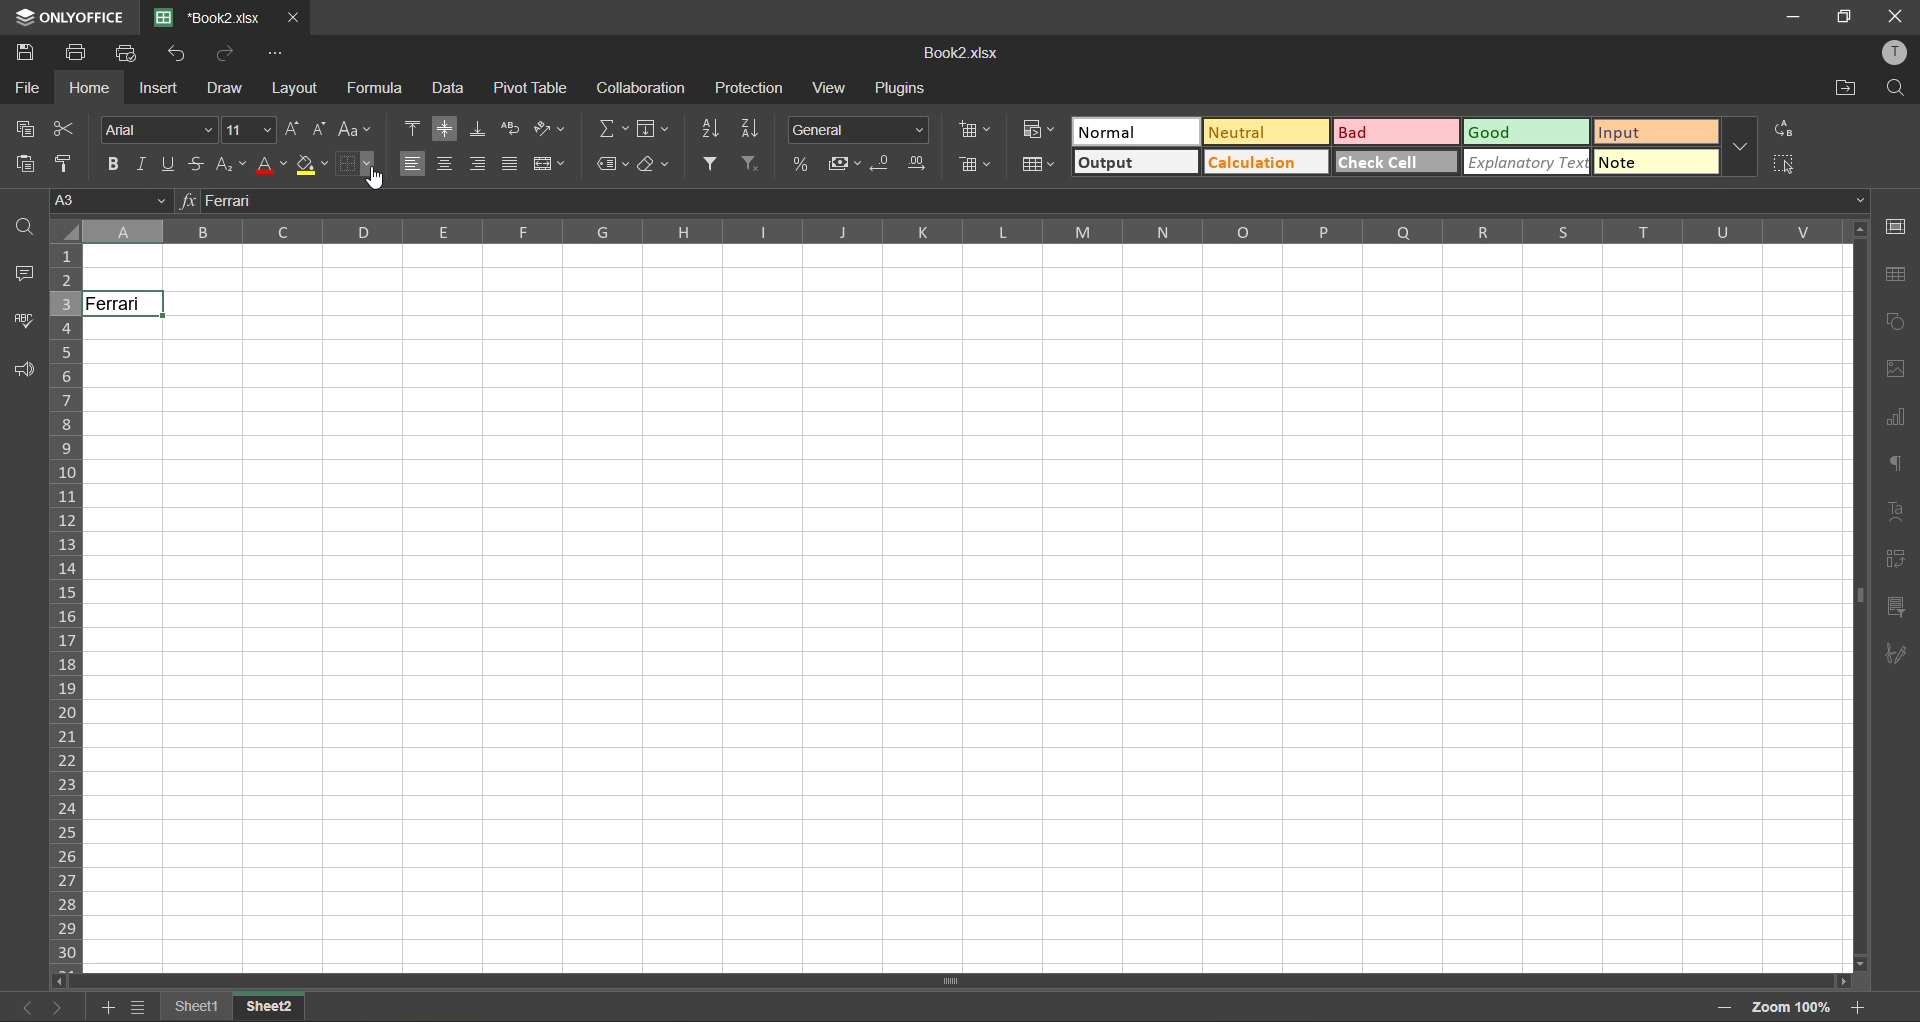  I want to click on redo, so click(225, 52).